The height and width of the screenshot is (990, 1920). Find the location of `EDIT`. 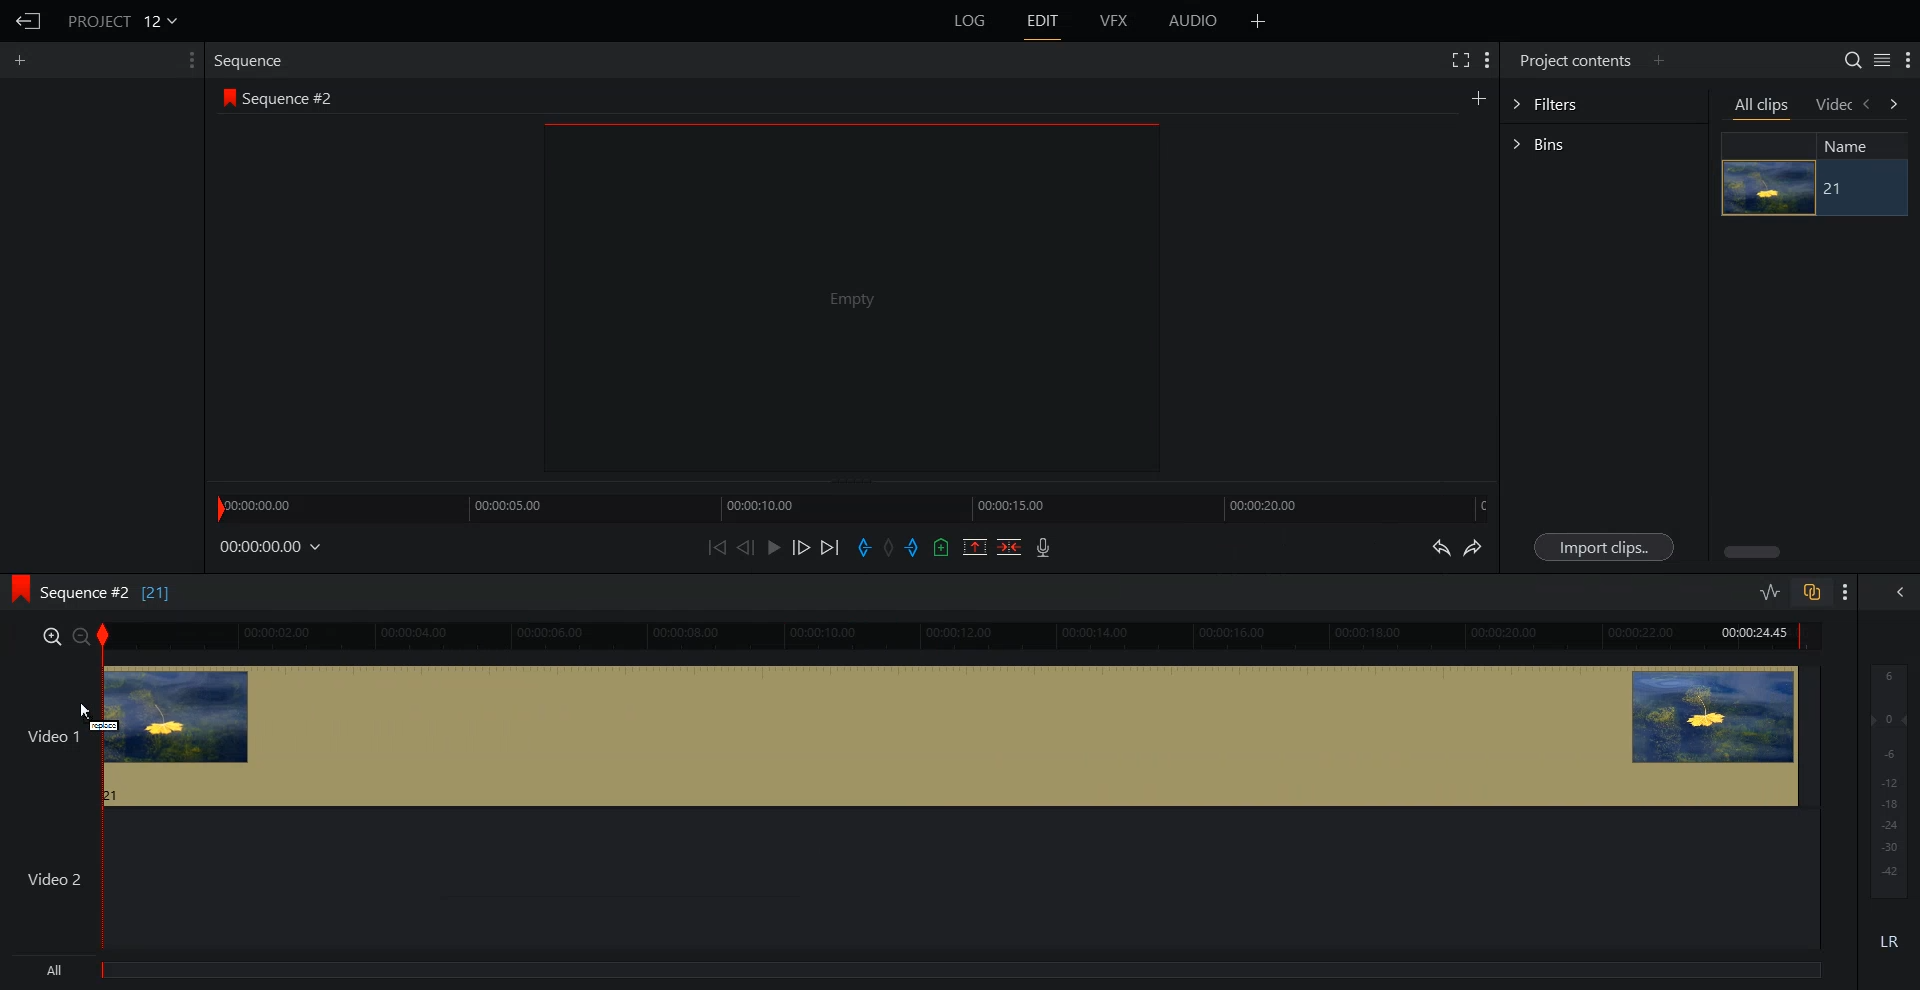

EDIT is located at coordinates (1046, 21).